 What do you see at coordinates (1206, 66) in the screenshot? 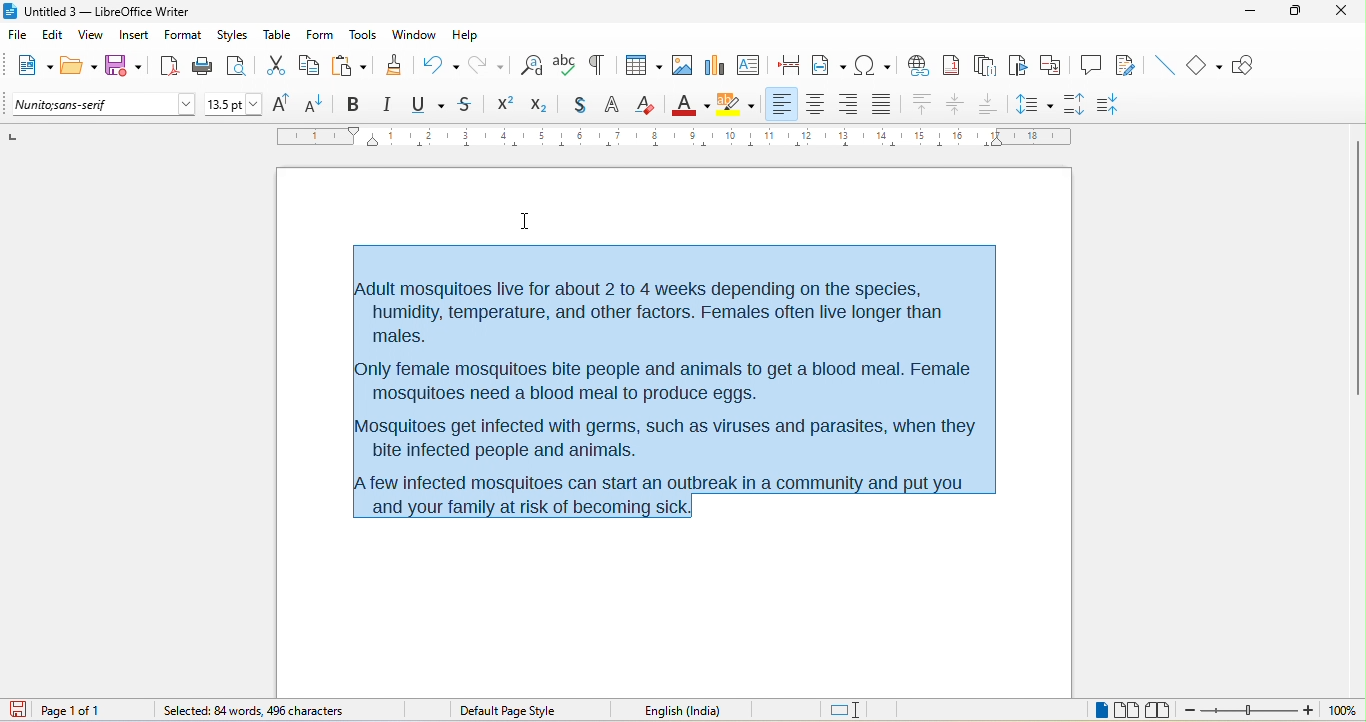
I see `basic shapes` at bounding box center [1206, 66].